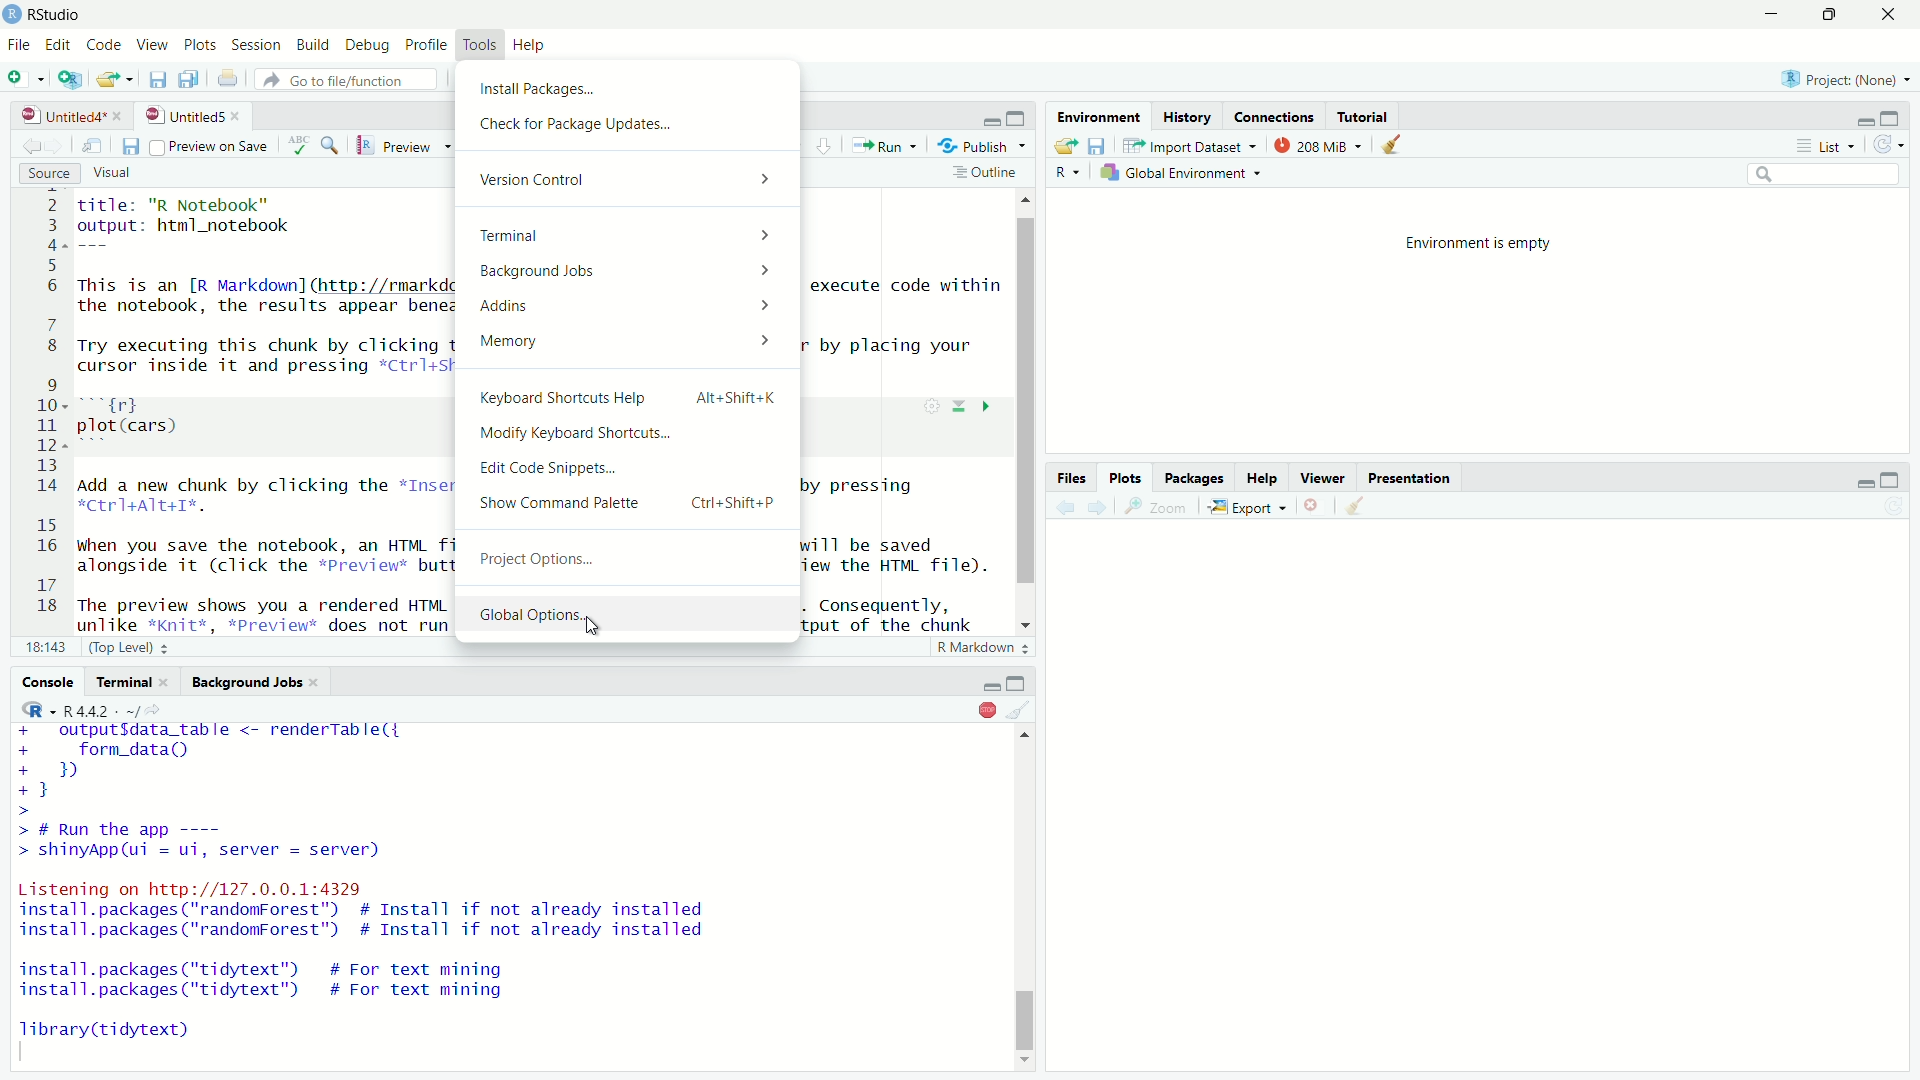 This screenshot has height=1080, width=1920. Describe the element at coordinates (116, 79) in the screenshot. I see `open an existing file` at that location.